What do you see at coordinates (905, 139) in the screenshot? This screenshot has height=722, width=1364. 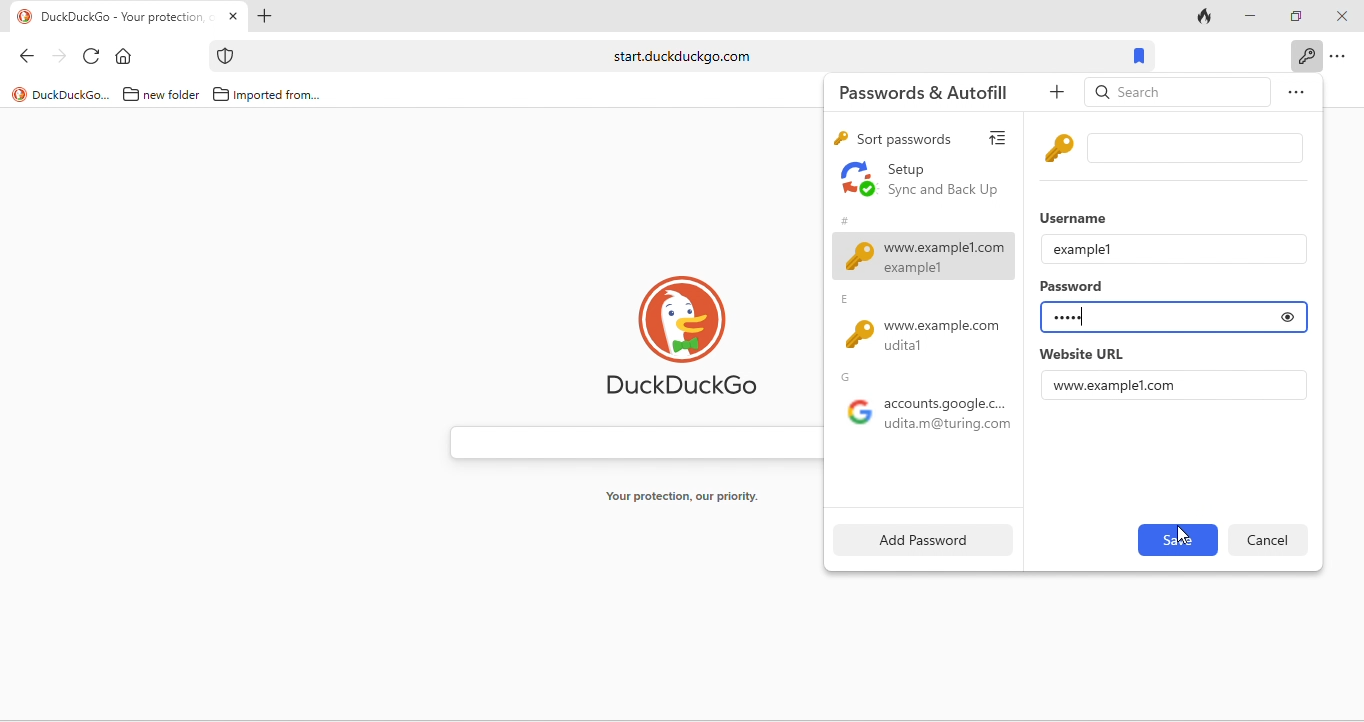 I see `sort passwords` at bounding box center [905, 139].